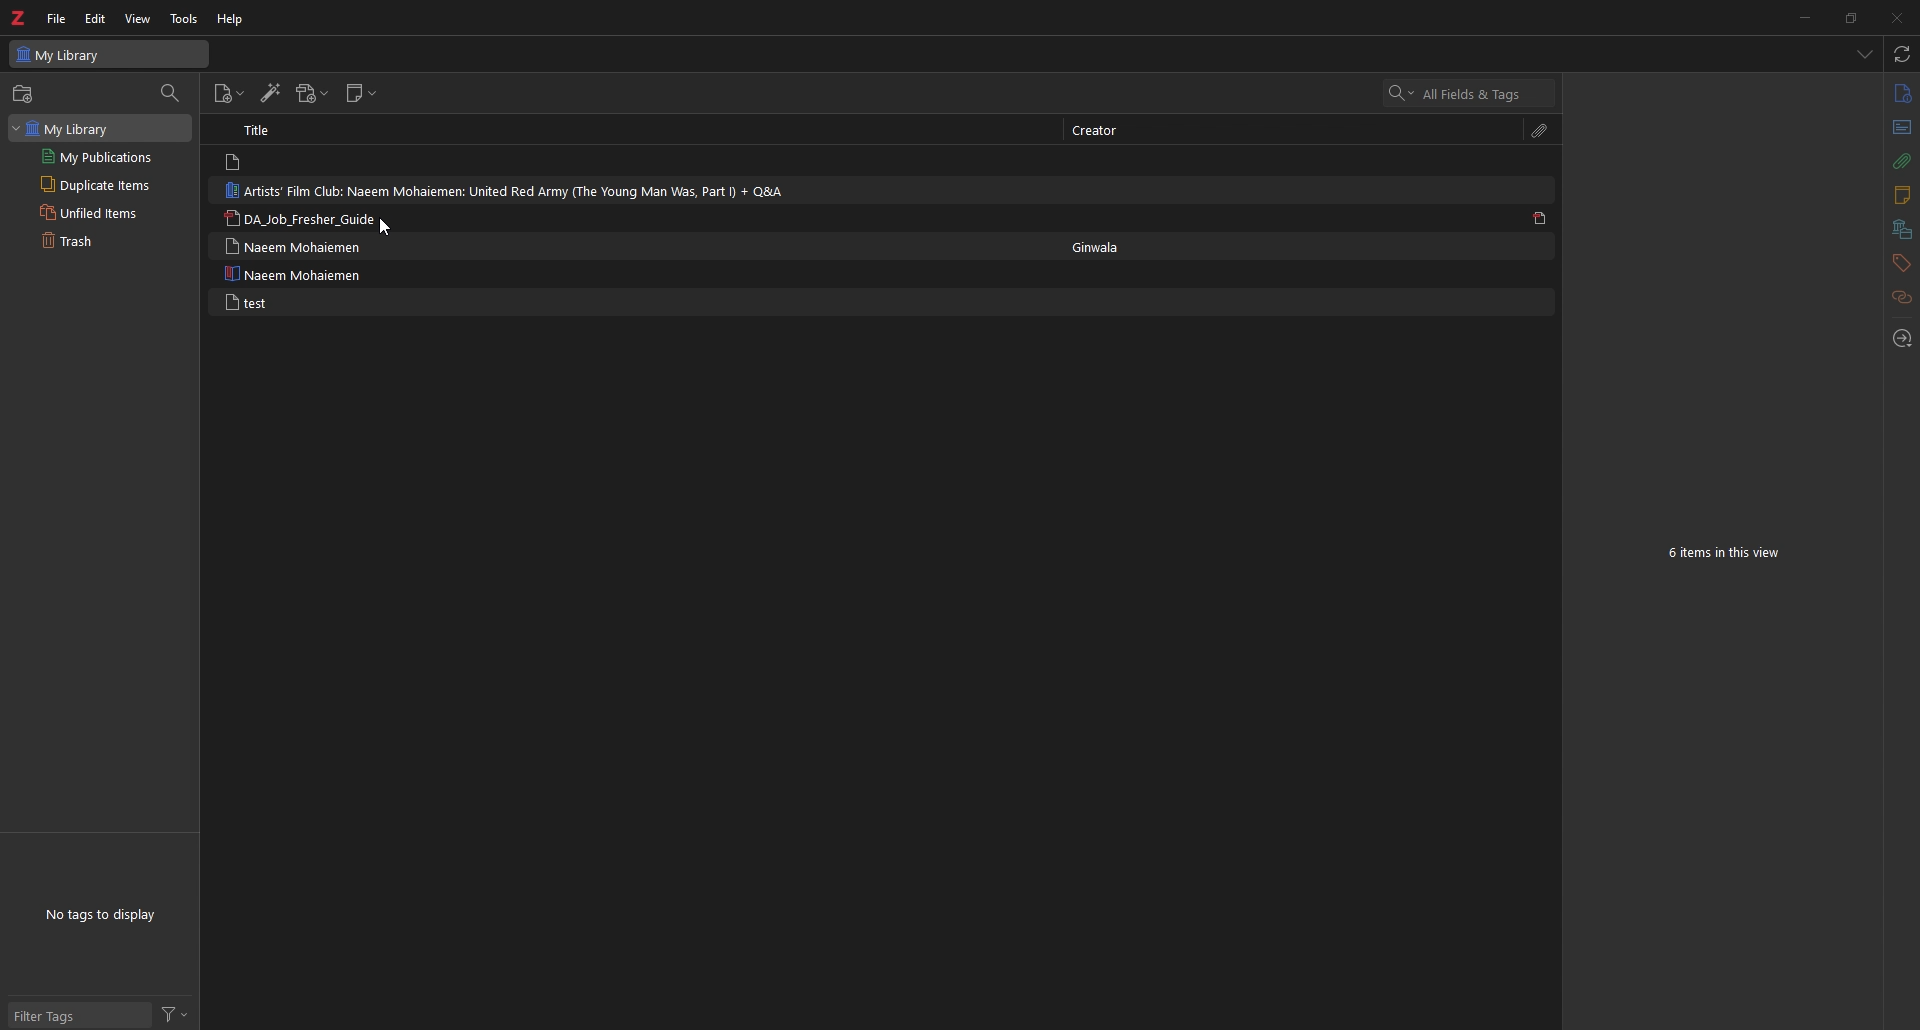  Describe the element at coordinates (260, 130) in the screenshot. I see `title` at that location.